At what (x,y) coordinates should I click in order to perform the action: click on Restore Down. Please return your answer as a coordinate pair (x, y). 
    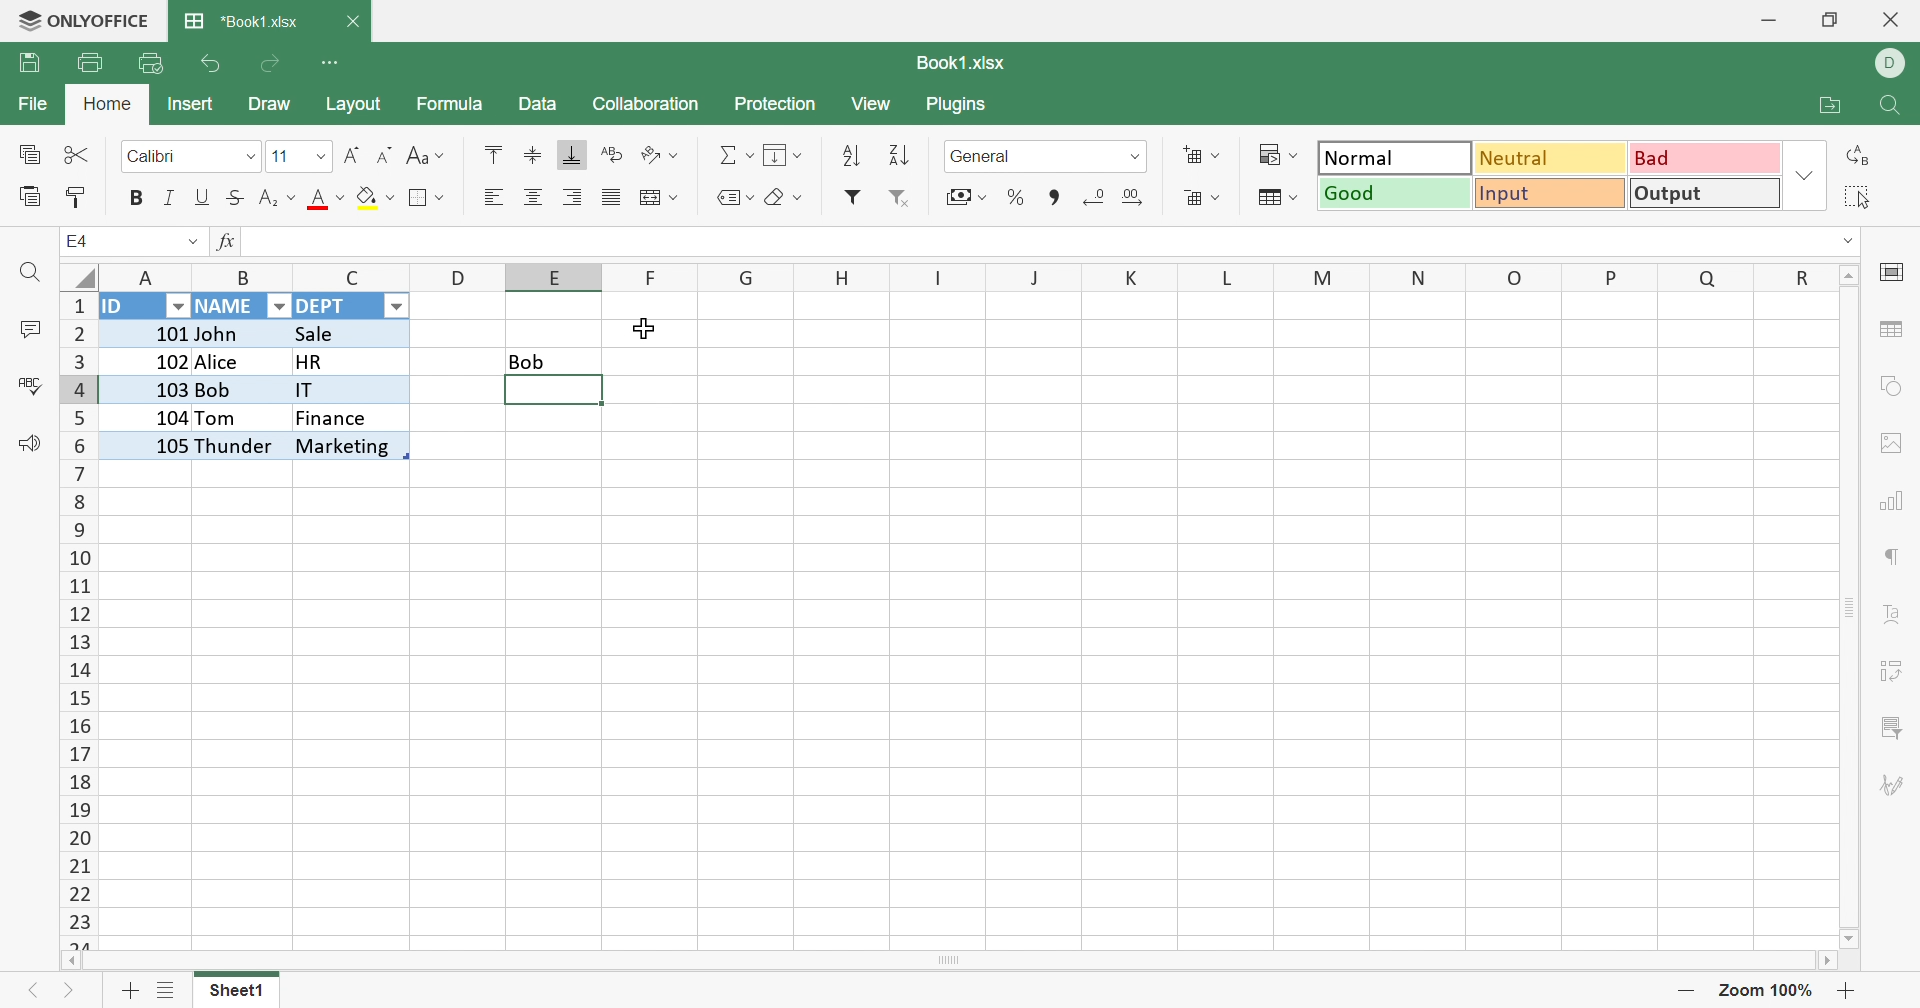
    Looking at the image, I should click on (1828, 22).